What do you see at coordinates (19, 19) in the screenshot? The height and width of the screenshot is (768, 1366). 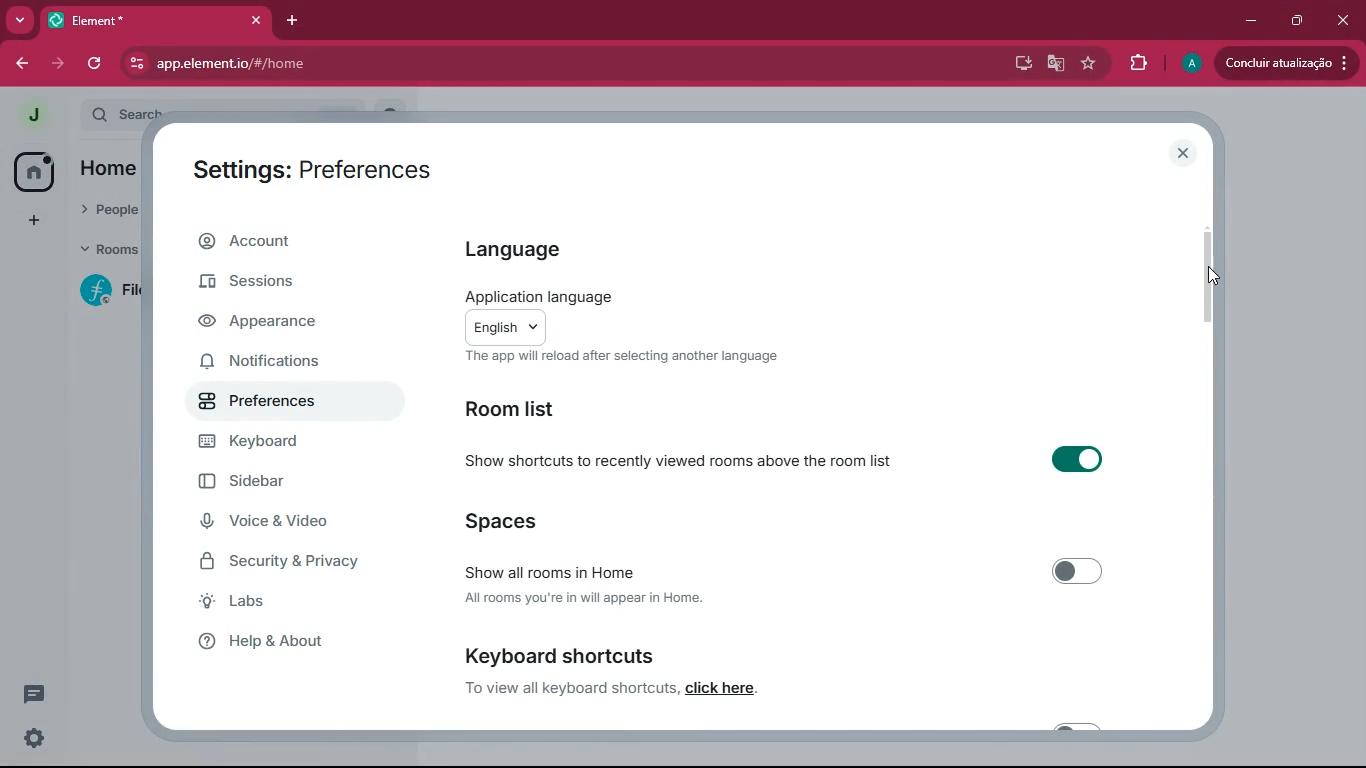 I see `more` at bounding box center [19, 19].